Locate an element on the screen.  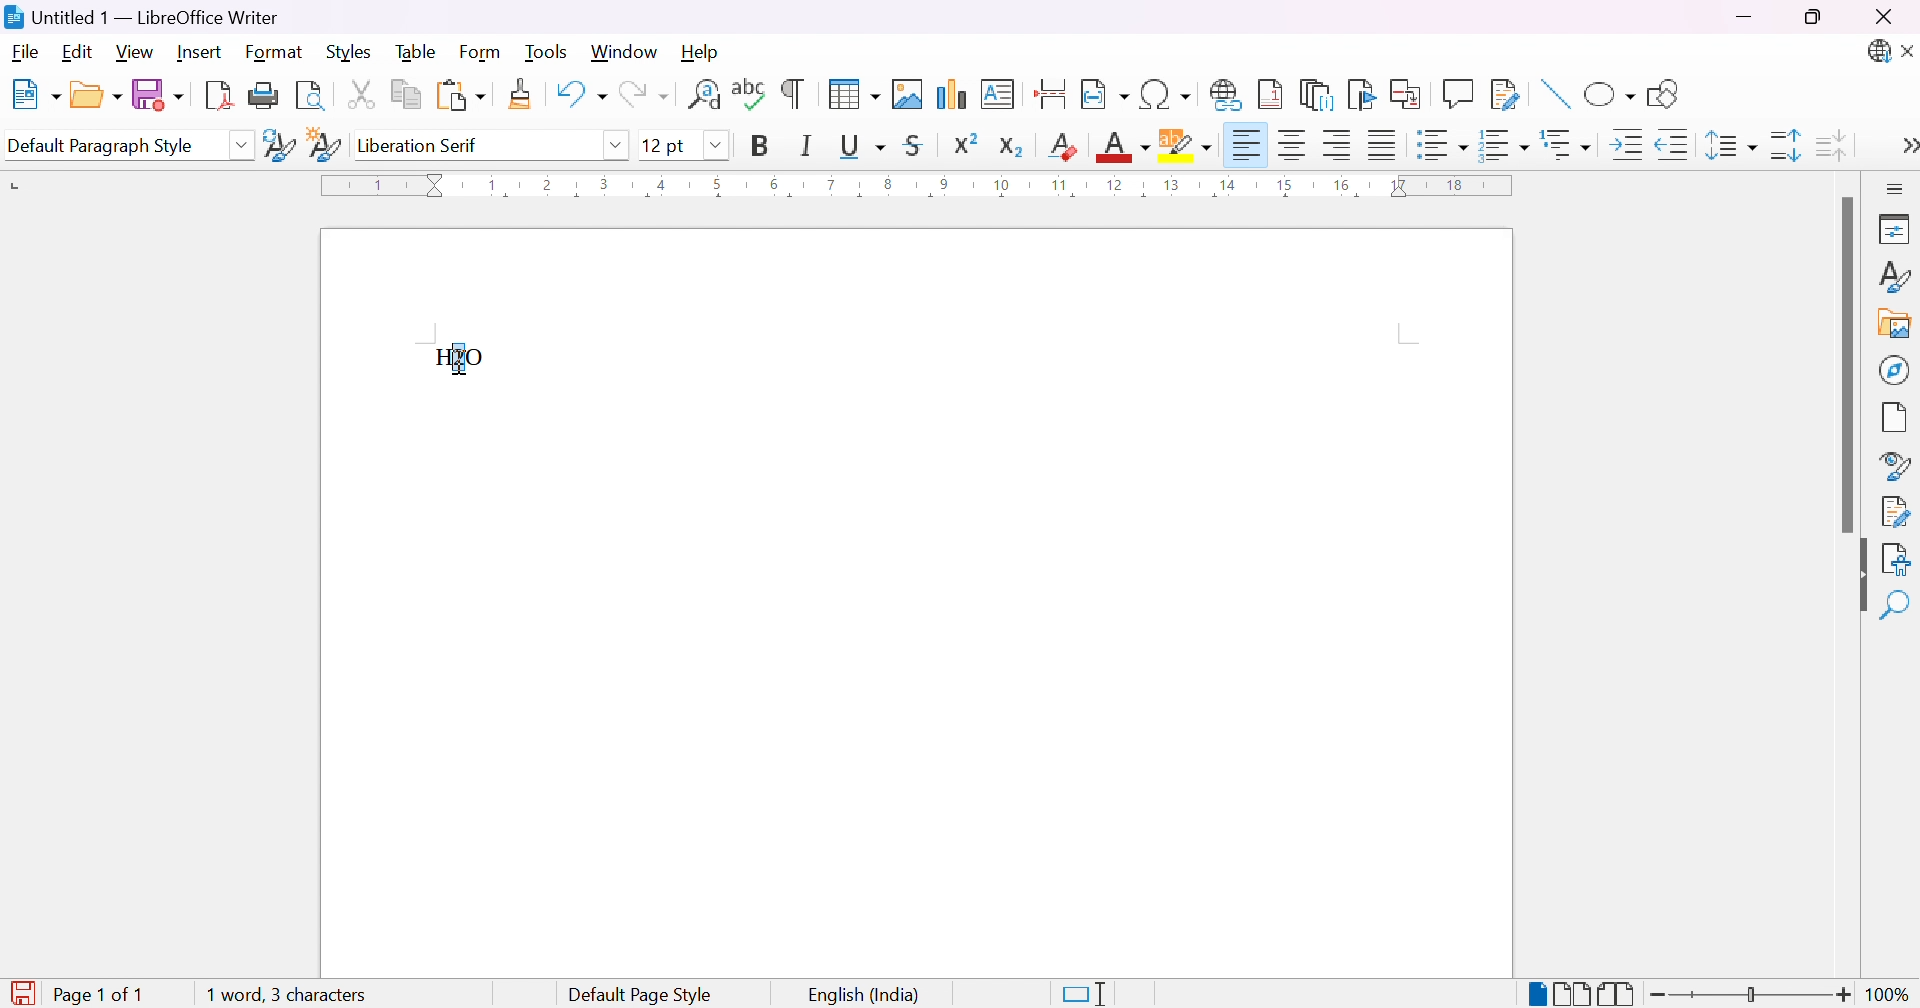
Font color is located at coordinates (1126, 147).